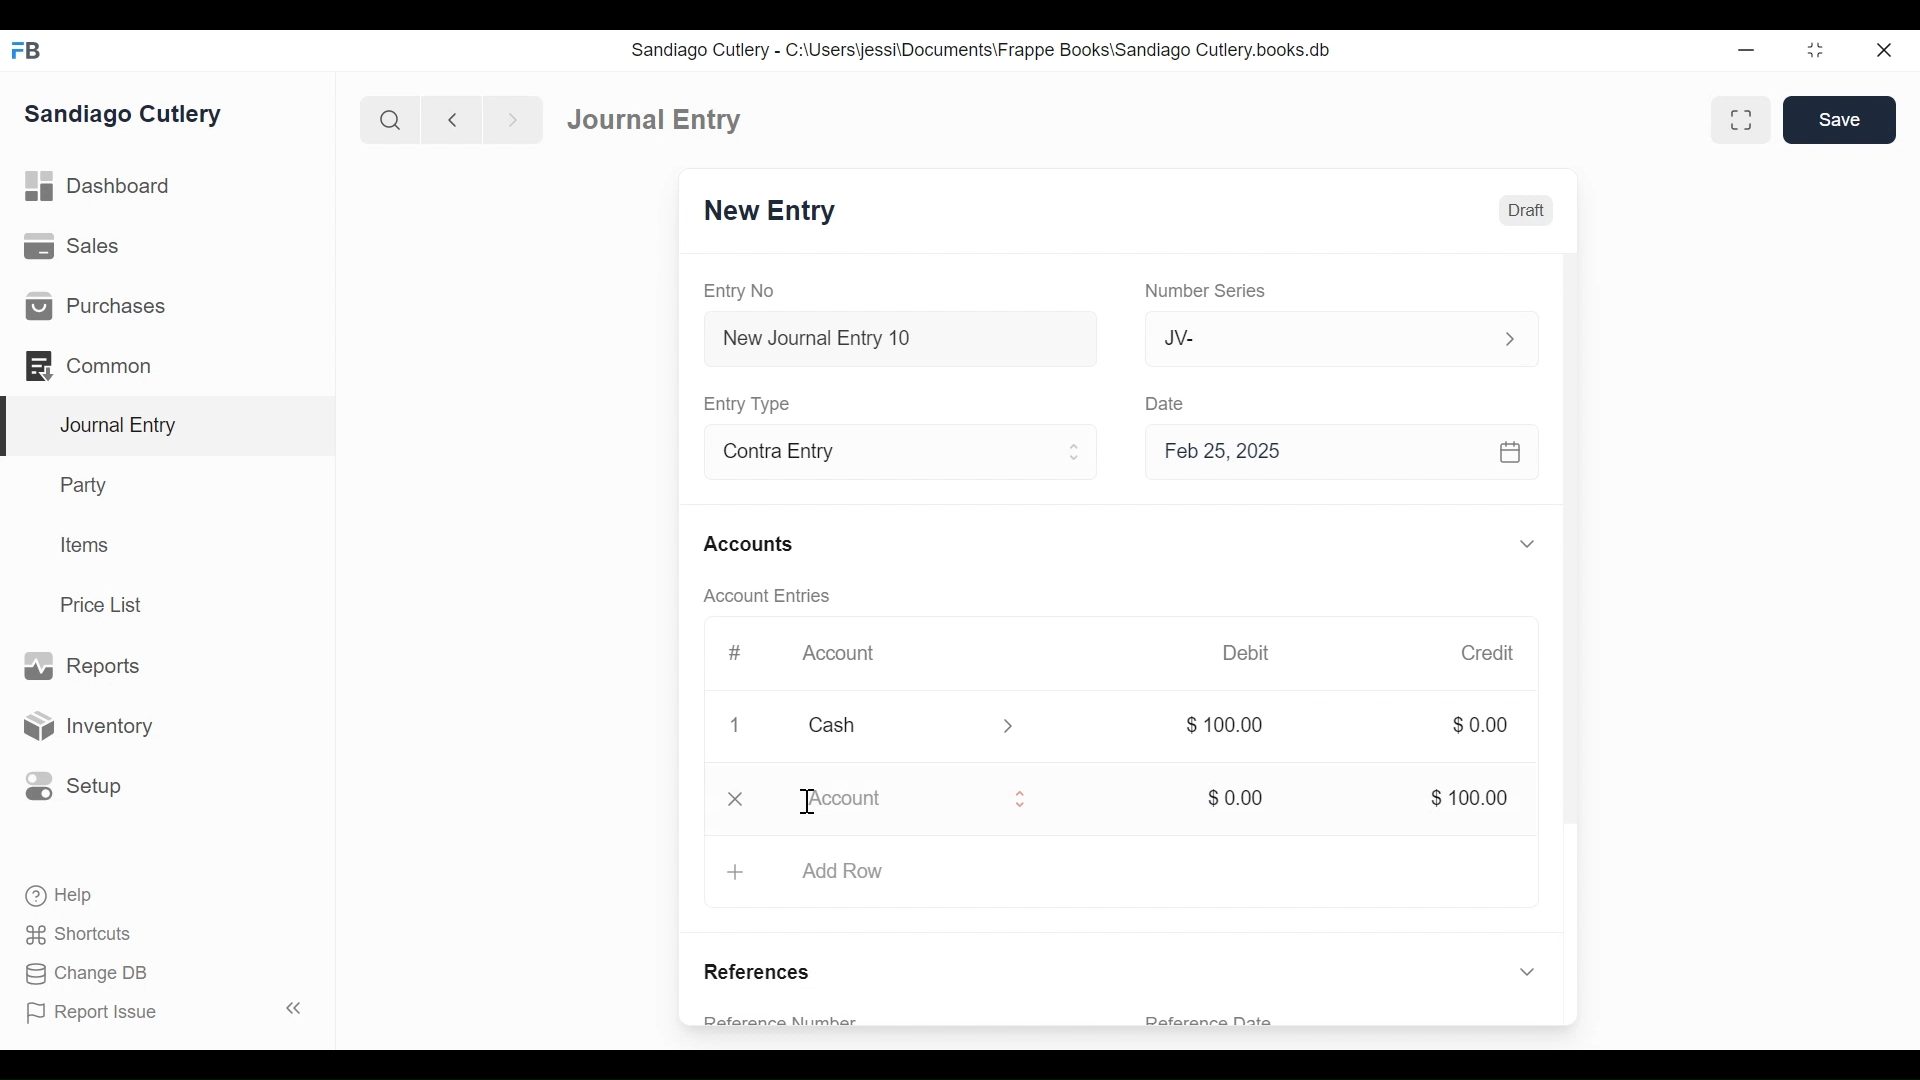  I want to click on Expand, so click(1527, 545).